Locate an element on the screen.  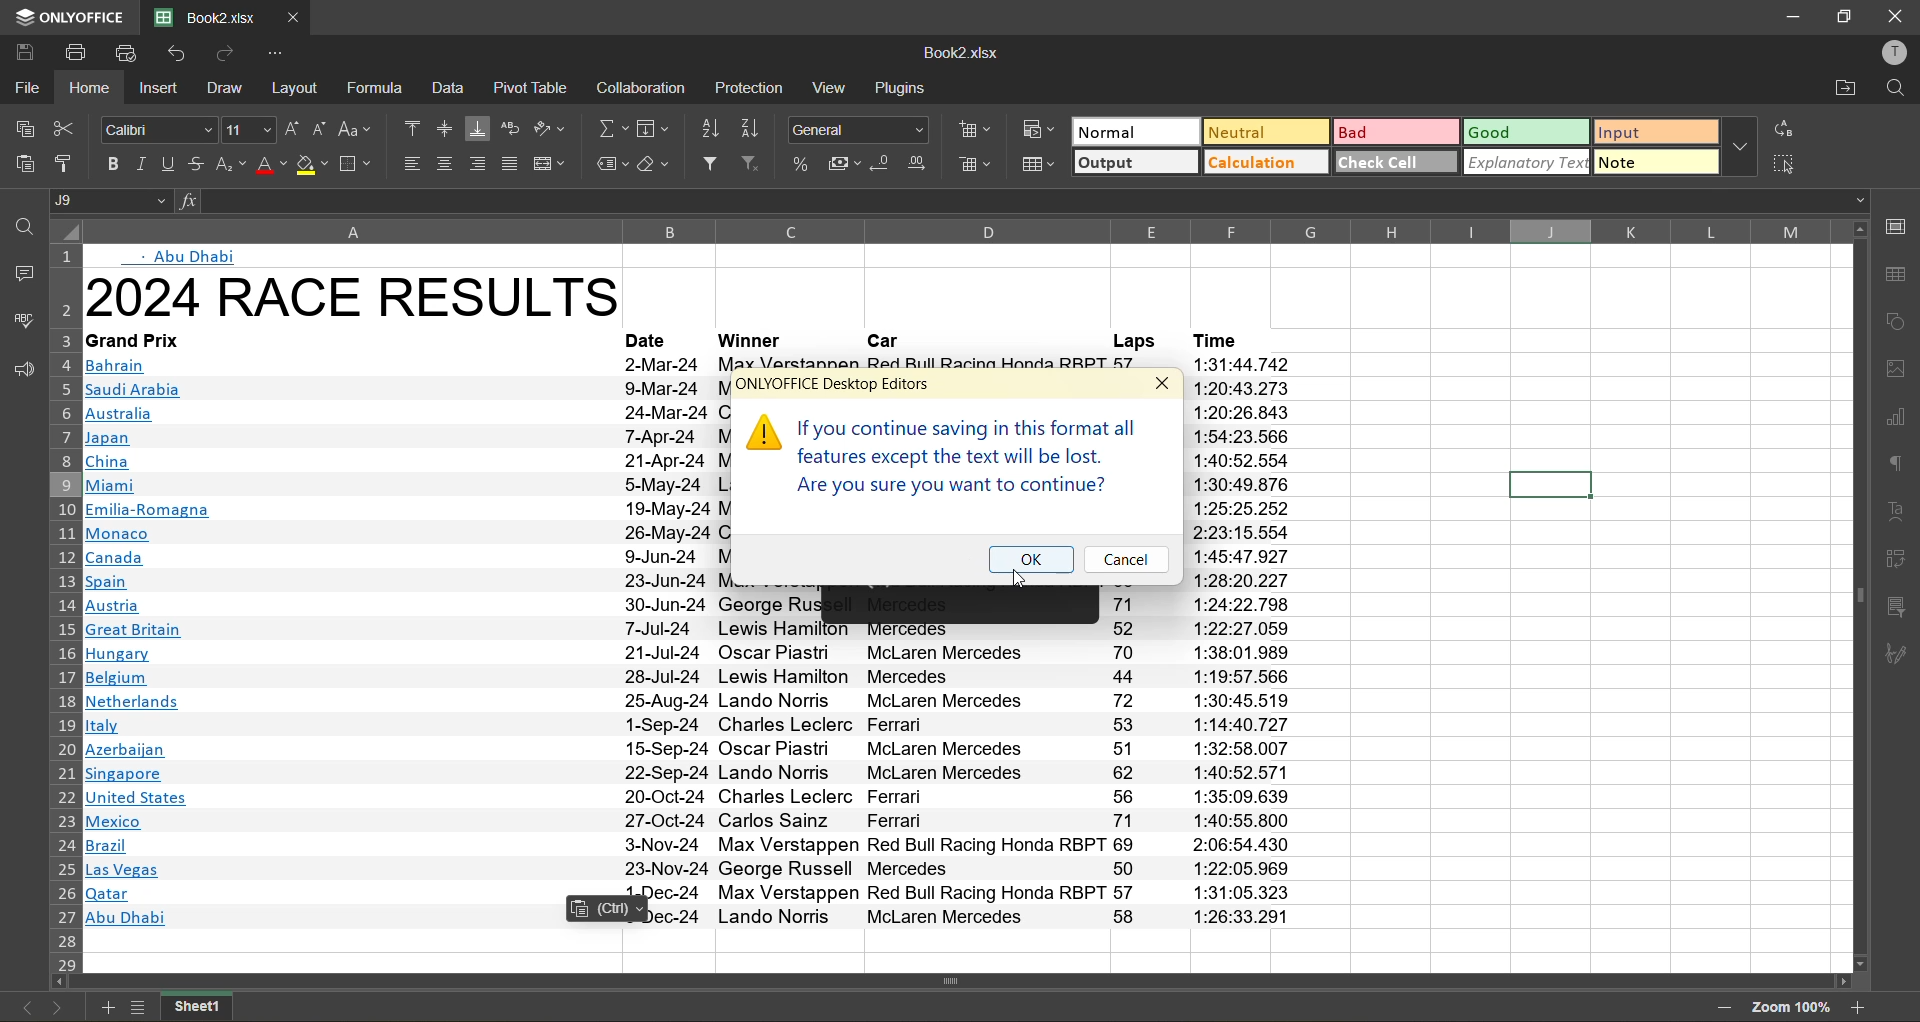
text info is located at coordinates (697, 845).